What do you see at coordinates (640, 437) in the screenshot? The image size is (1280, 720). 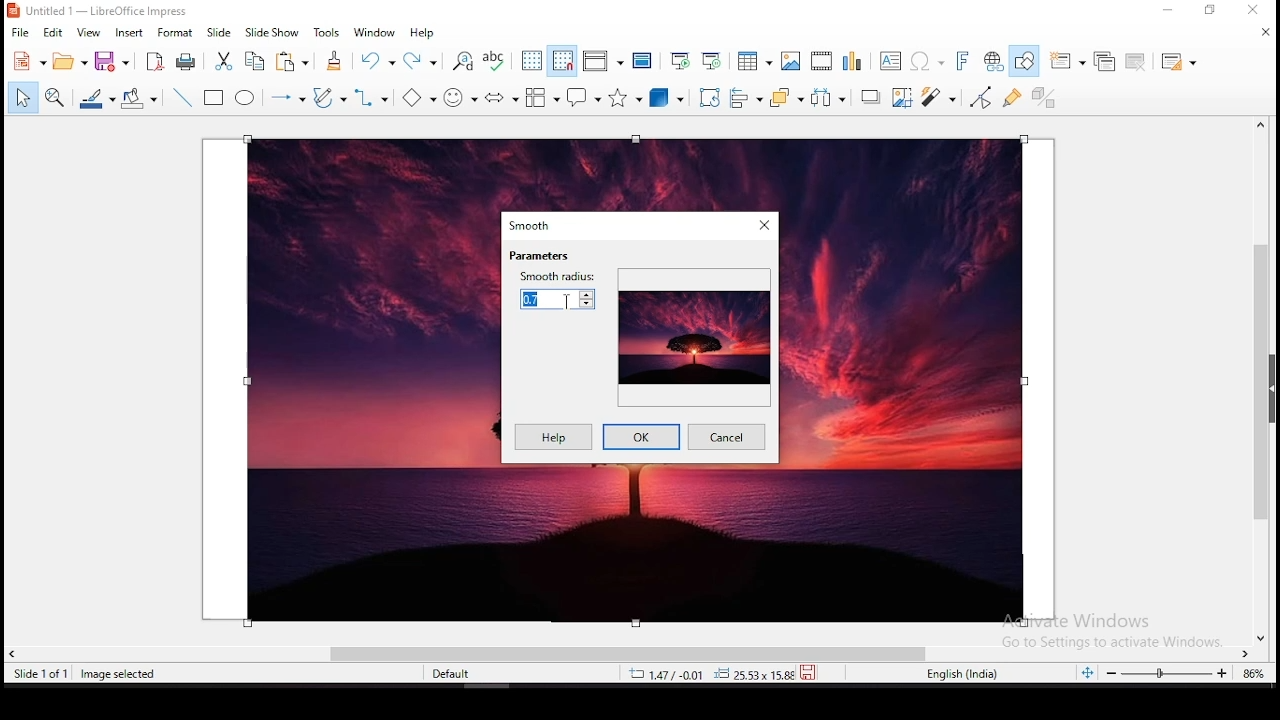 I see `ok` at bounding box center [640, 437].